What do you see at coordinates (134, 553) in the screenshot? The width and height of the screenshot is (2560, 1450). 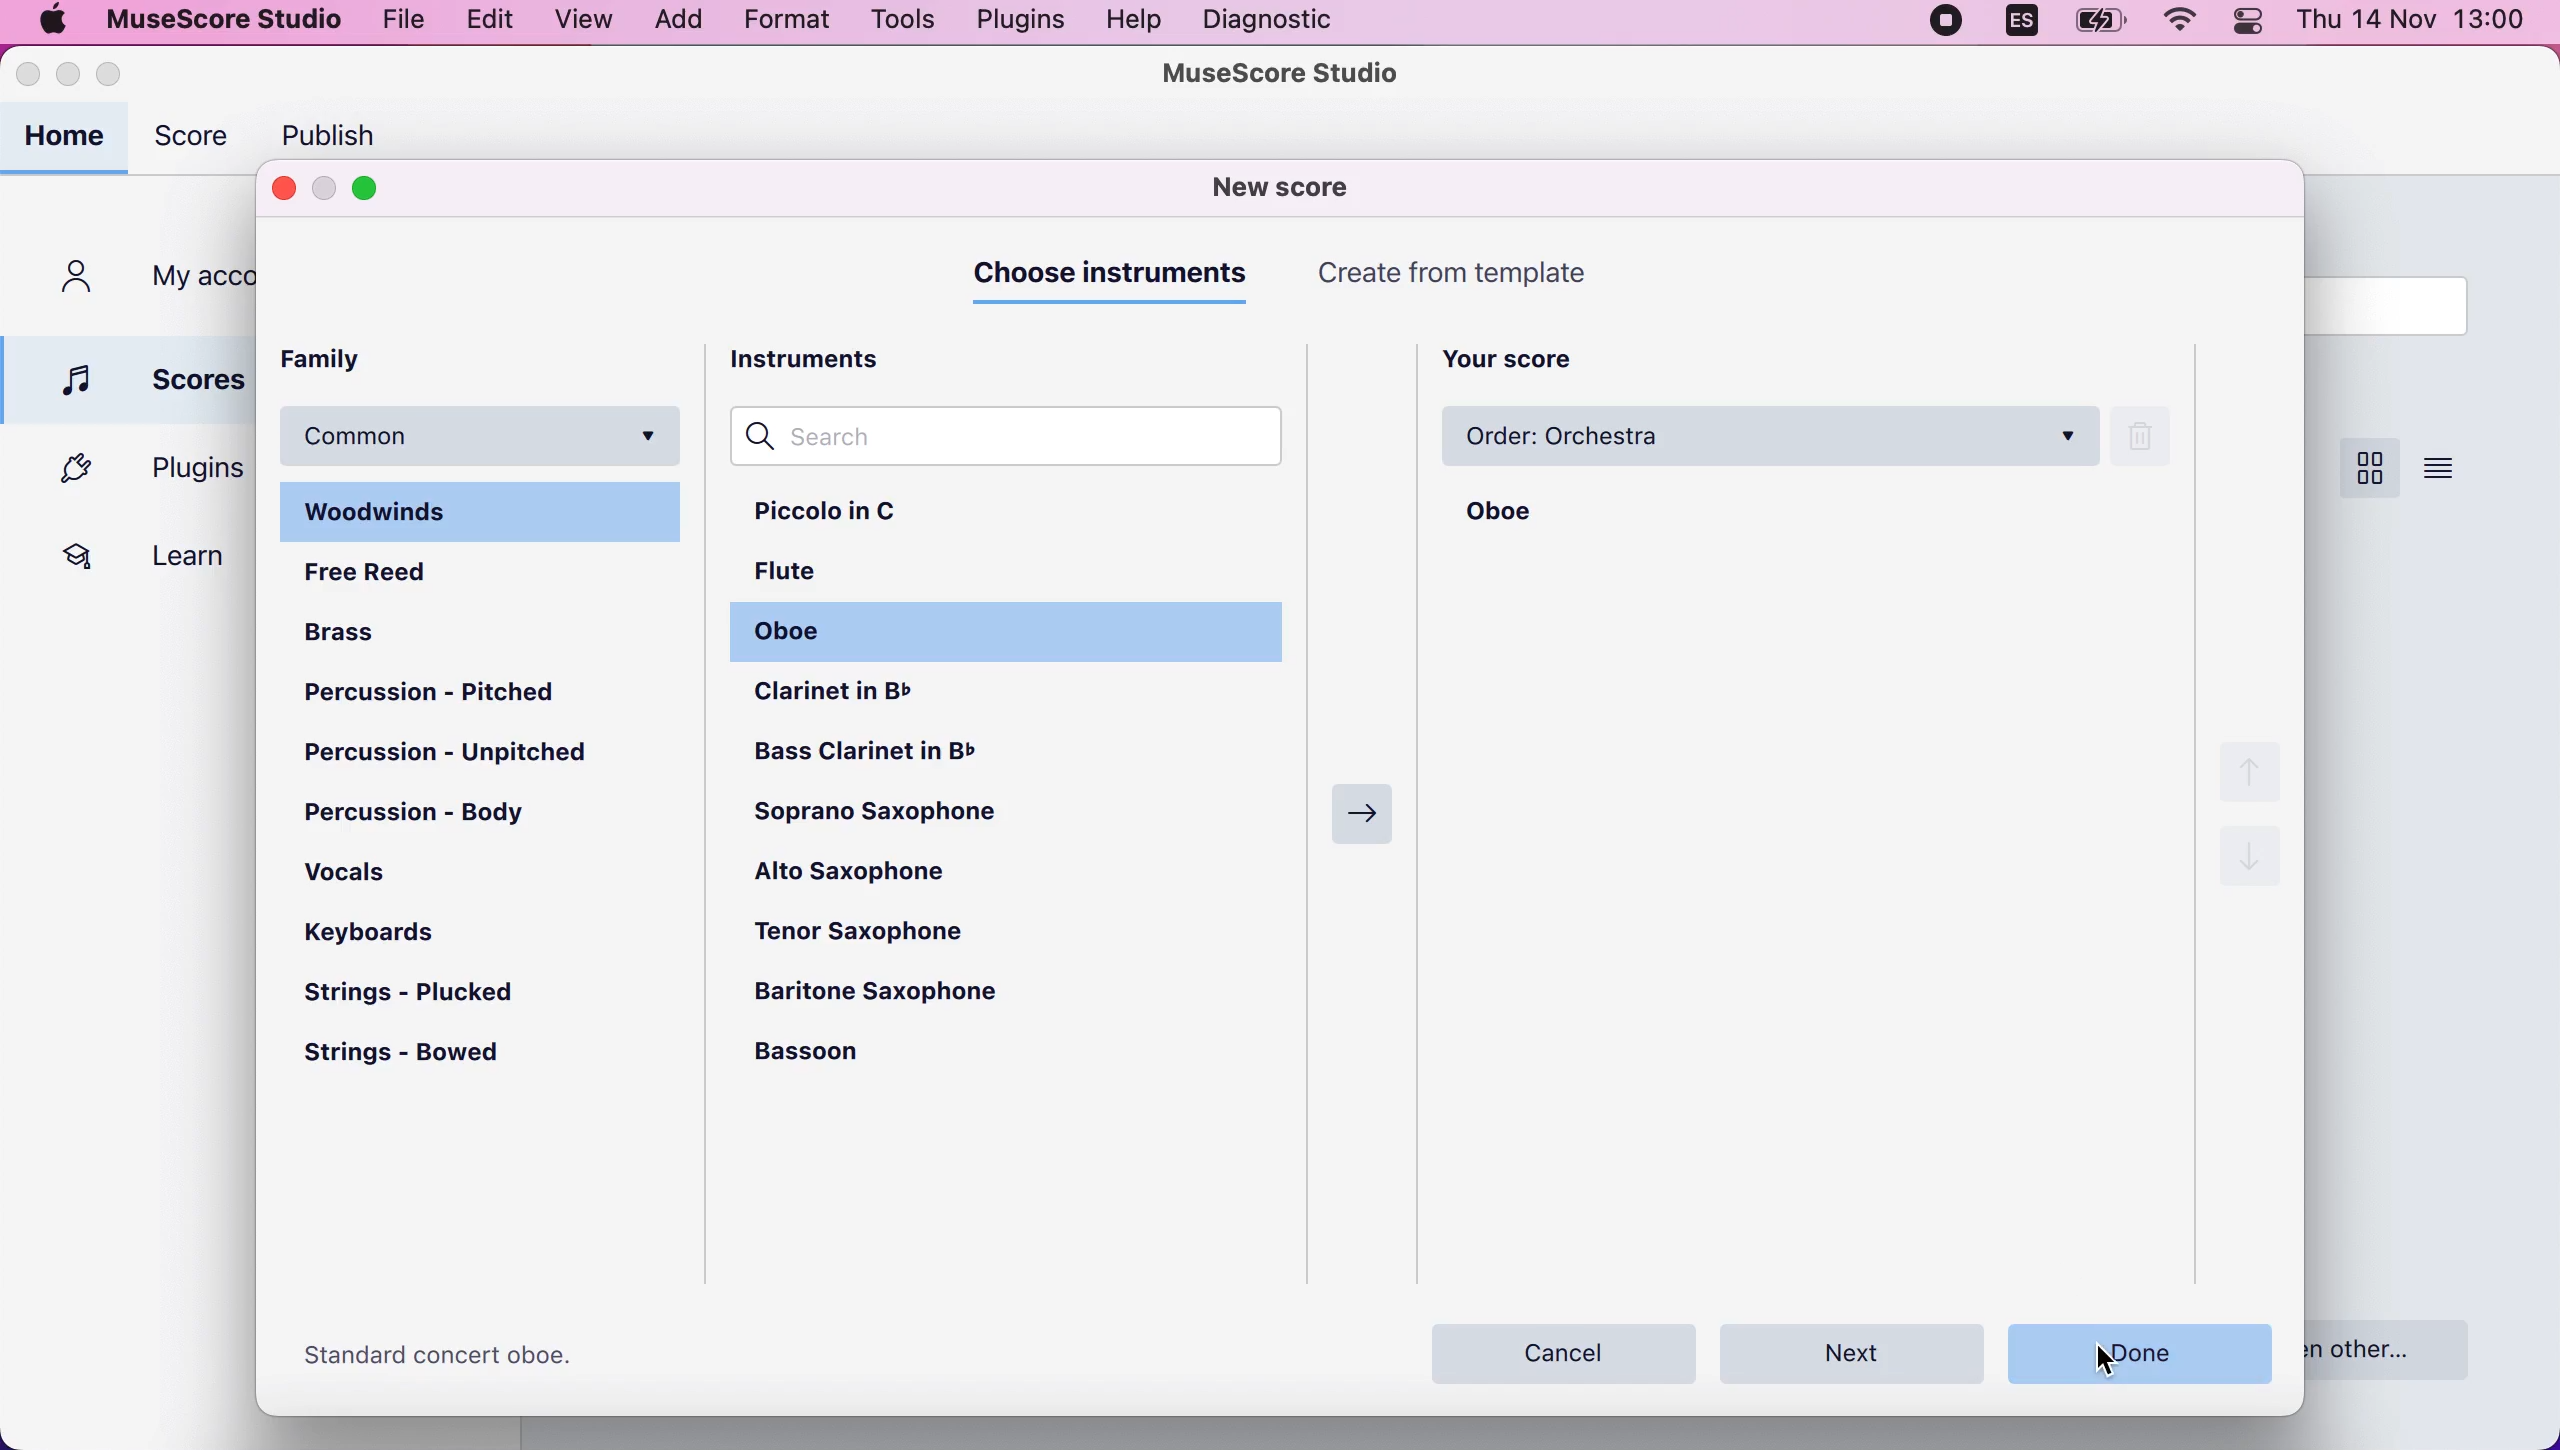 I see `learn` at bounding box center [134, 553].